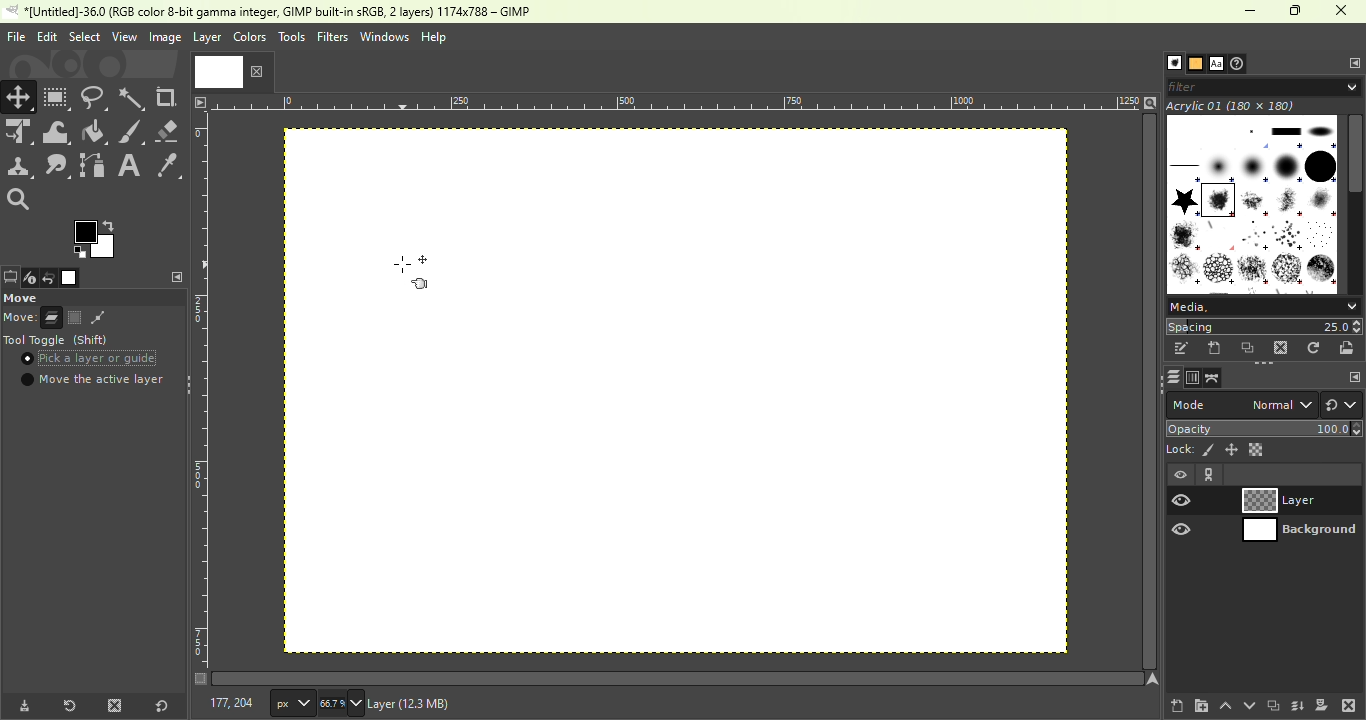 The image size is (1366, 720). Describe the element at coordinates (114, 704) in the screenshot. I see `Delete tool preset` at that location.